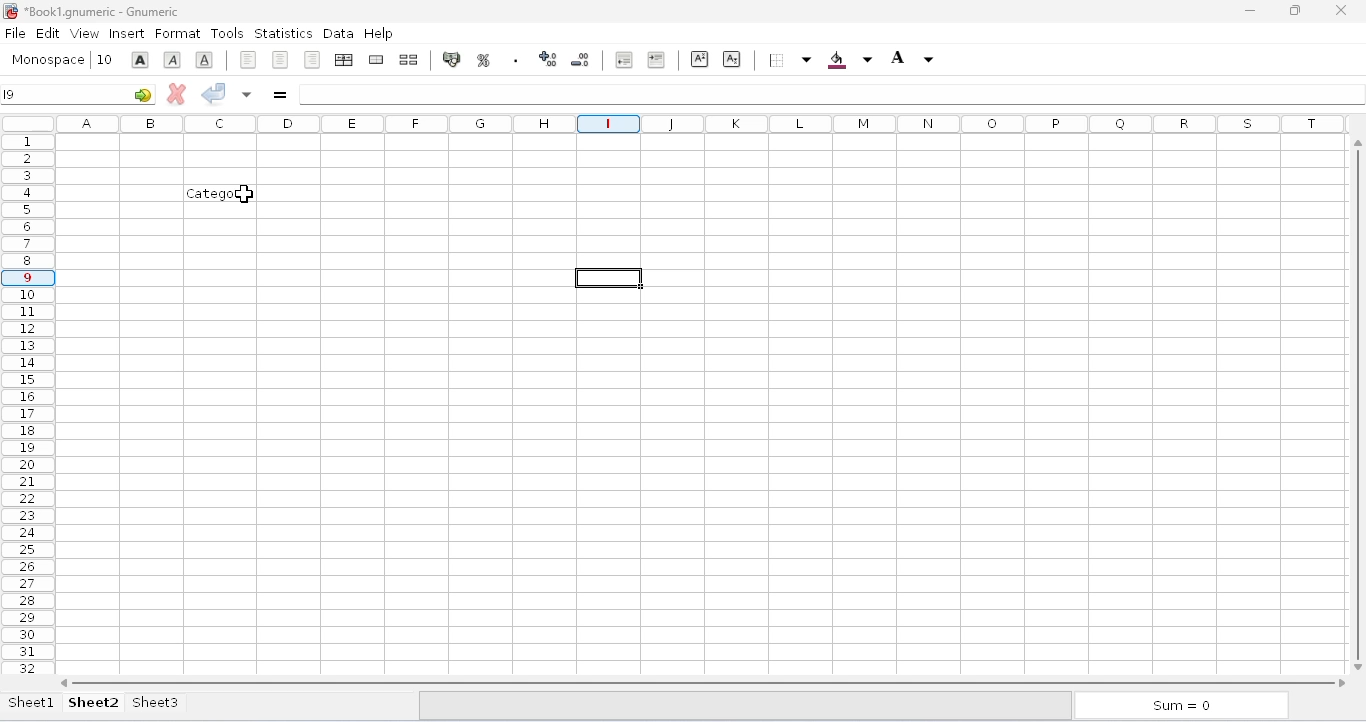  Describe the element at coordinates (622, 59) in the screenshot. I see `decrease the indent` at that location.